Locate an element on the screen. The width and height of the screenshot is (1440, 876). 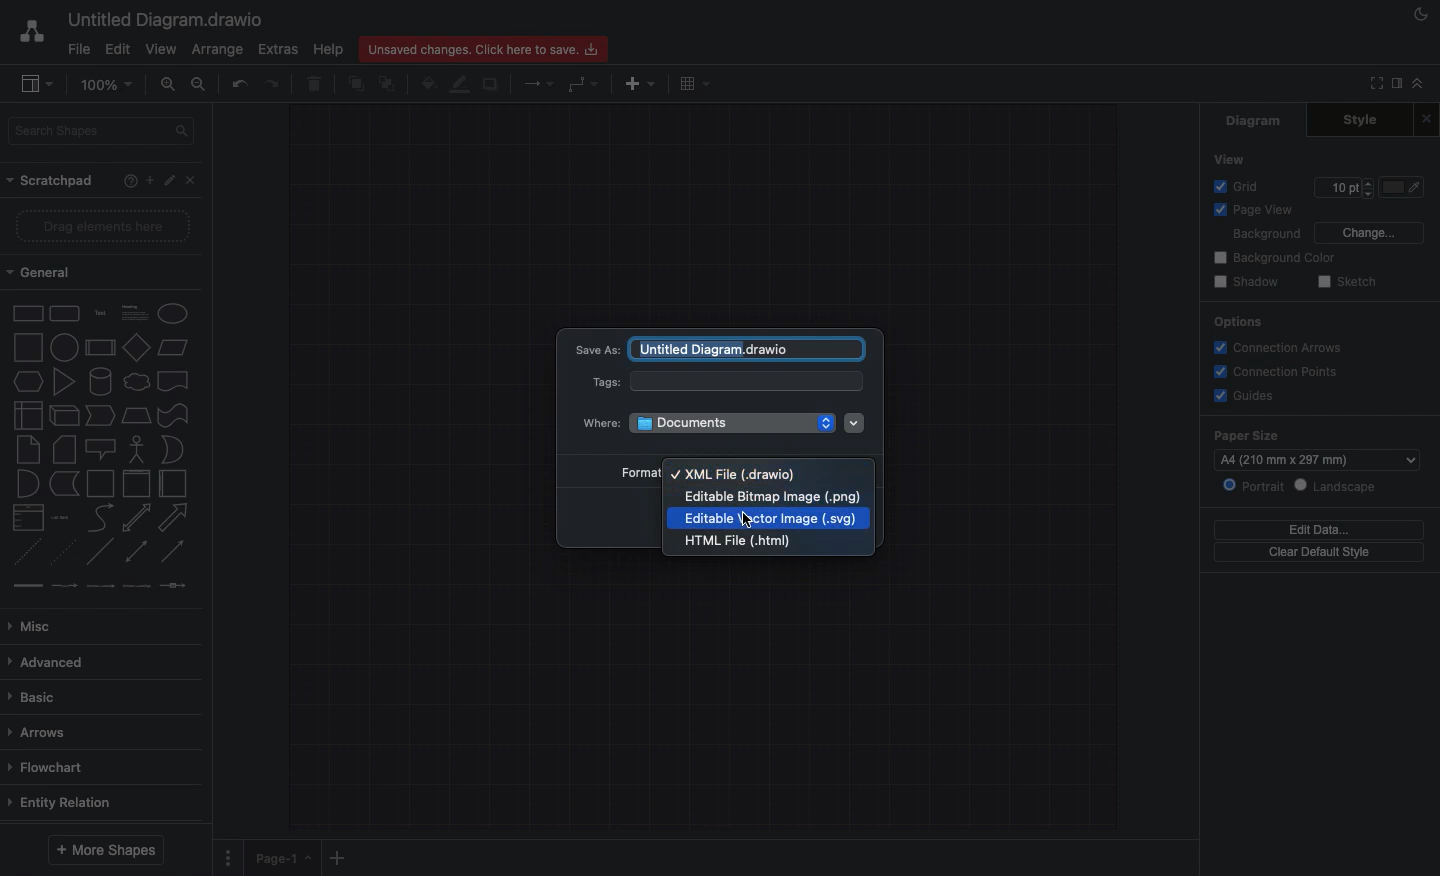
Scratchpad is located at coordinates (50, 182).